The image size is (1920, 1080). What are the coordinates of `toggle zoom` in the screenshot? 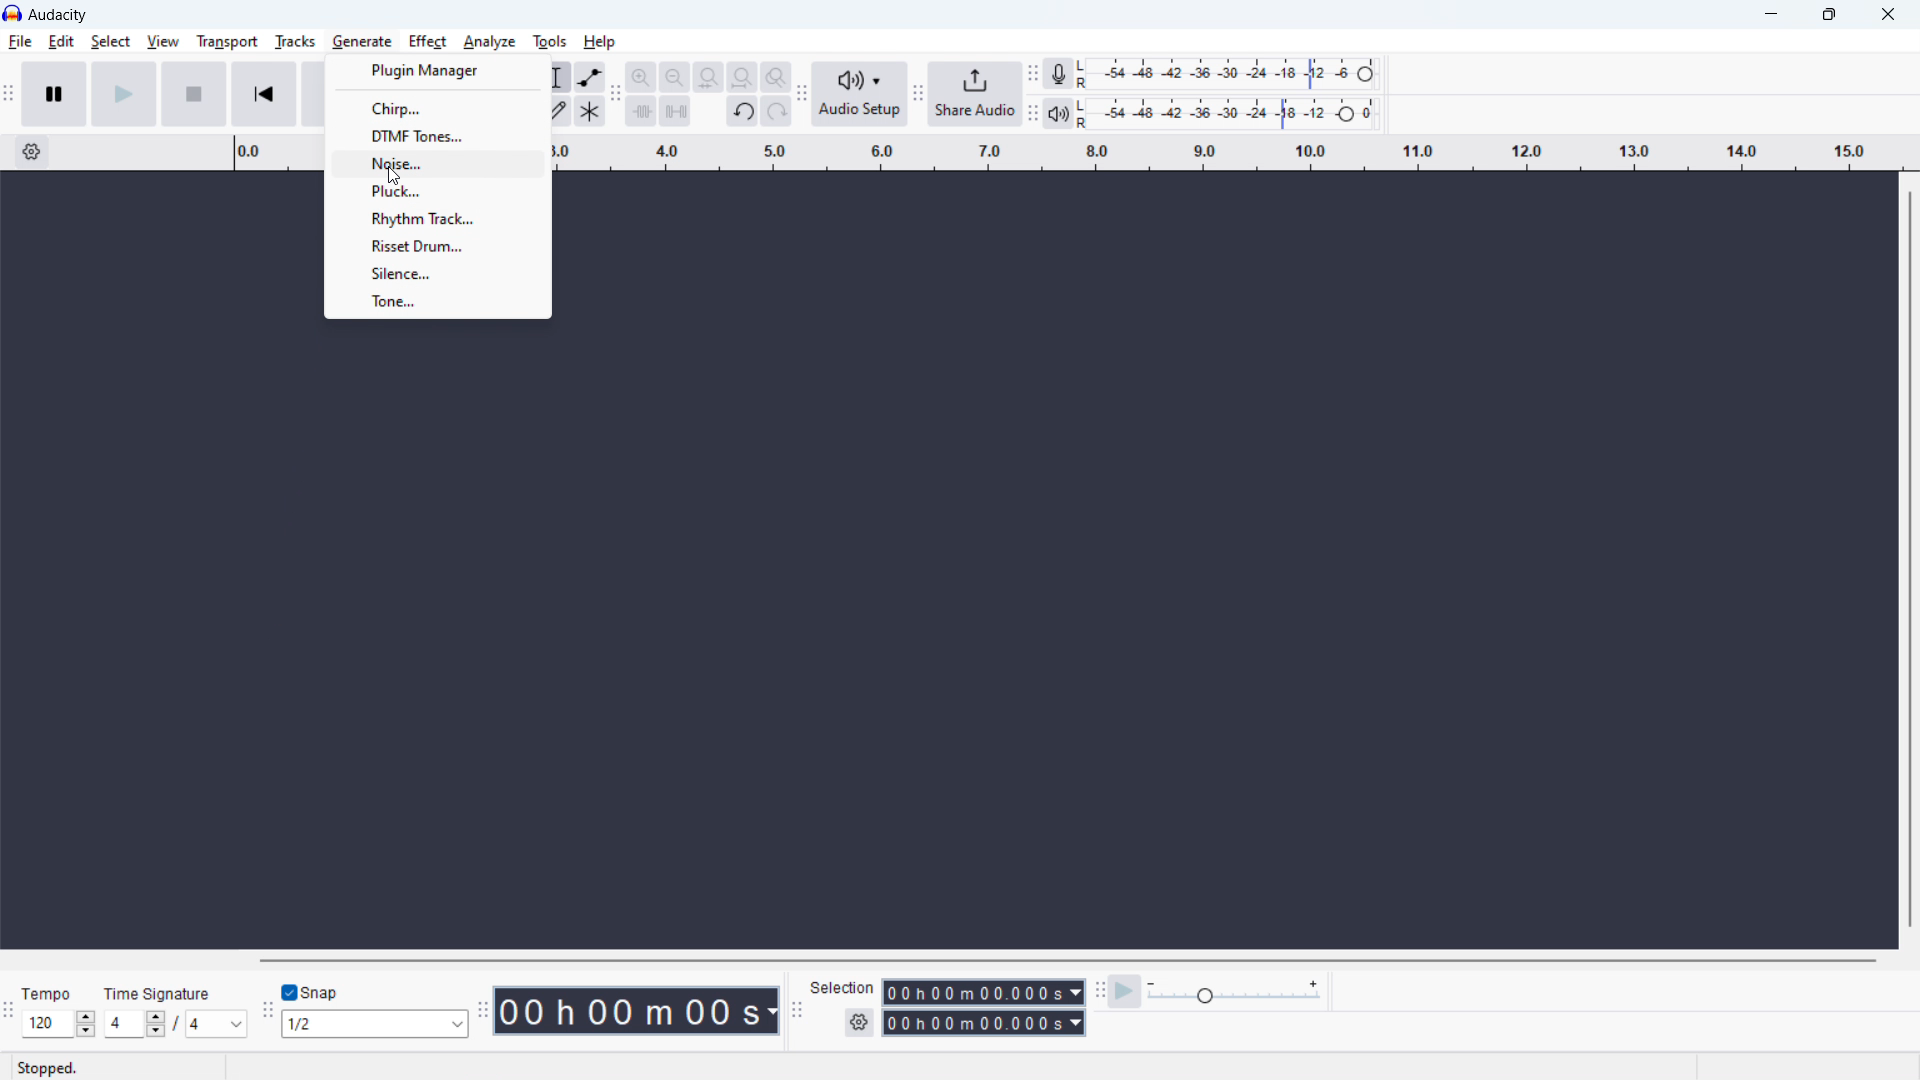 It's located at (776, 76).